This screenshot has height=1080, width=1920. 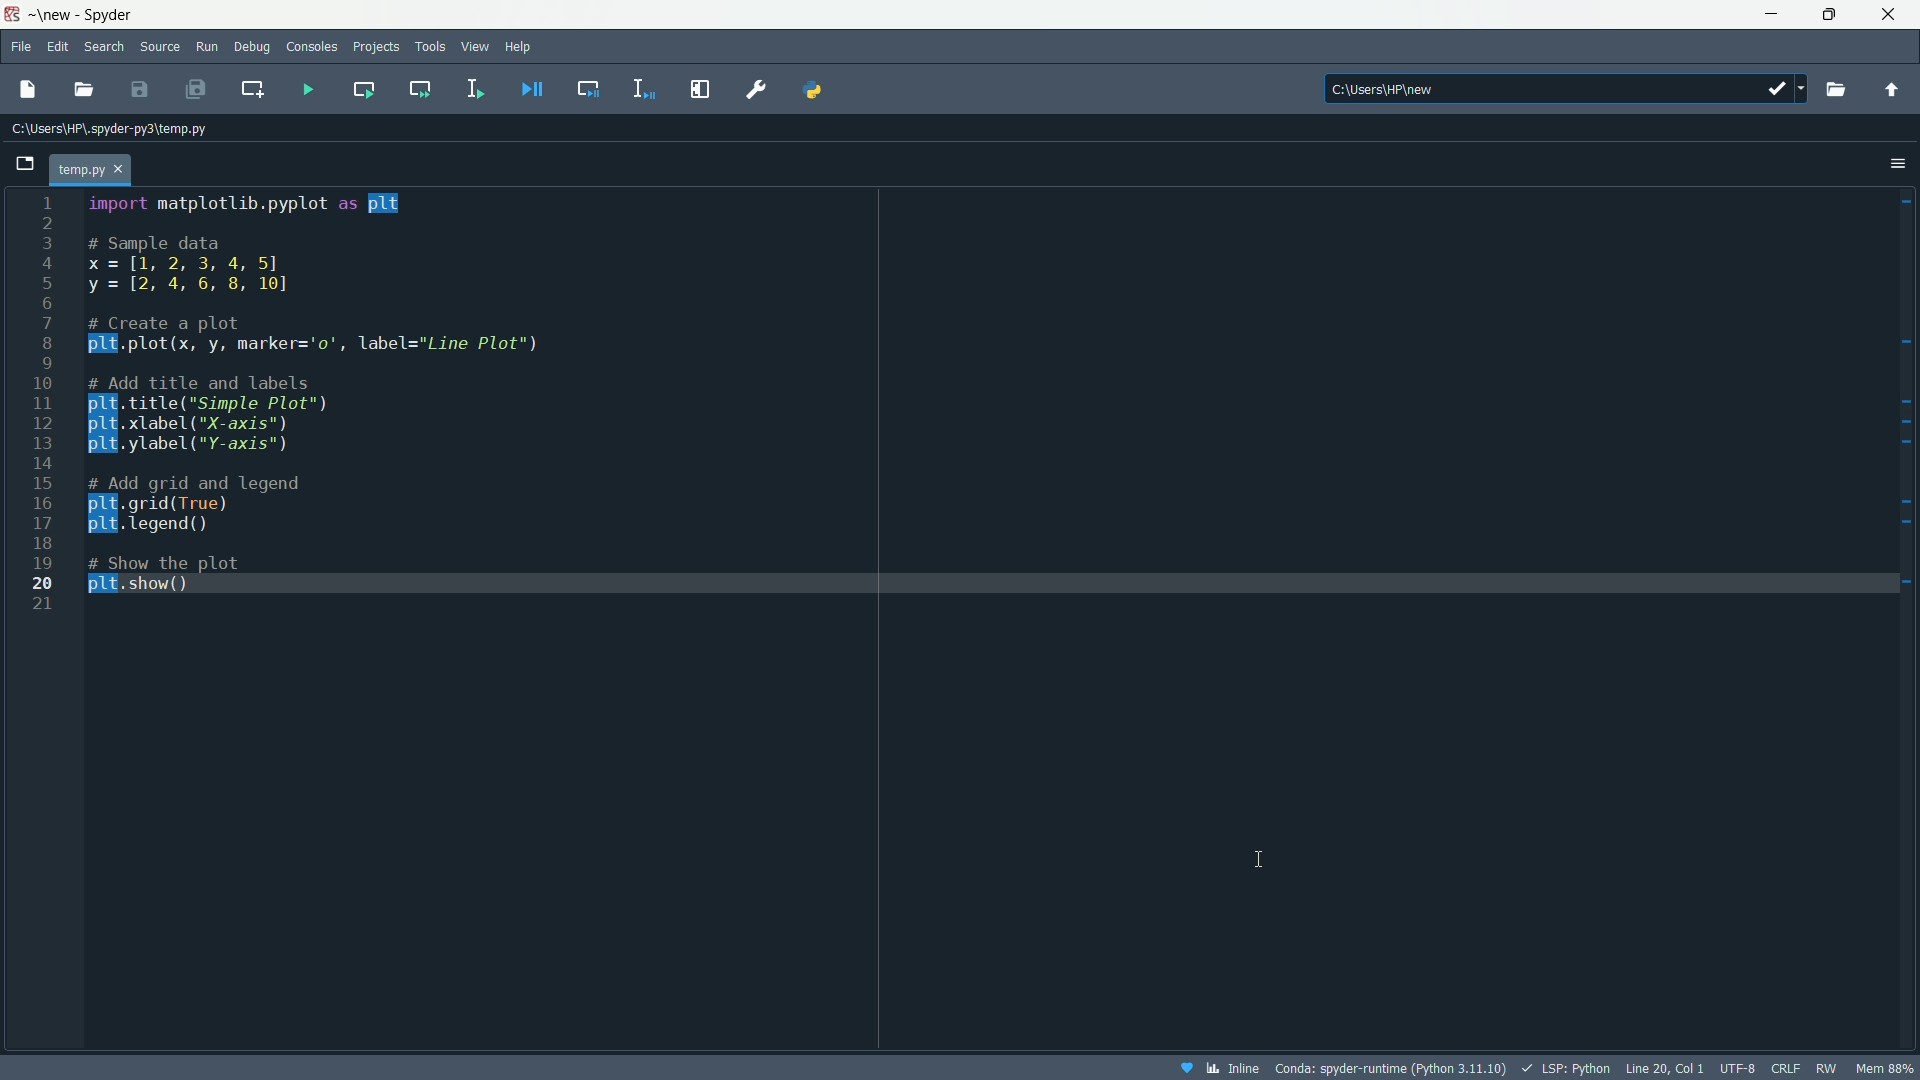 What do you see at coordinates (1389, 1069) in the screenshot?
I see `interpreter` at bounding box center [1389, 1069].